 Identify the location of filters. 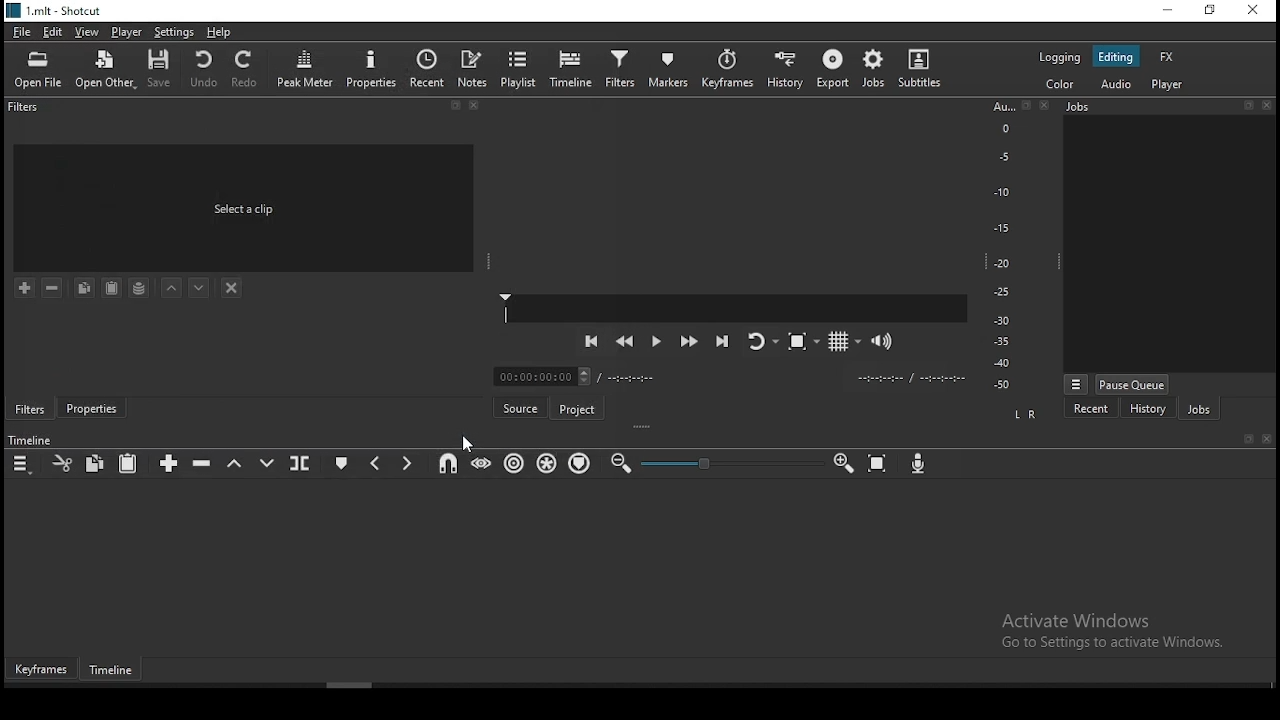
(620, 69).